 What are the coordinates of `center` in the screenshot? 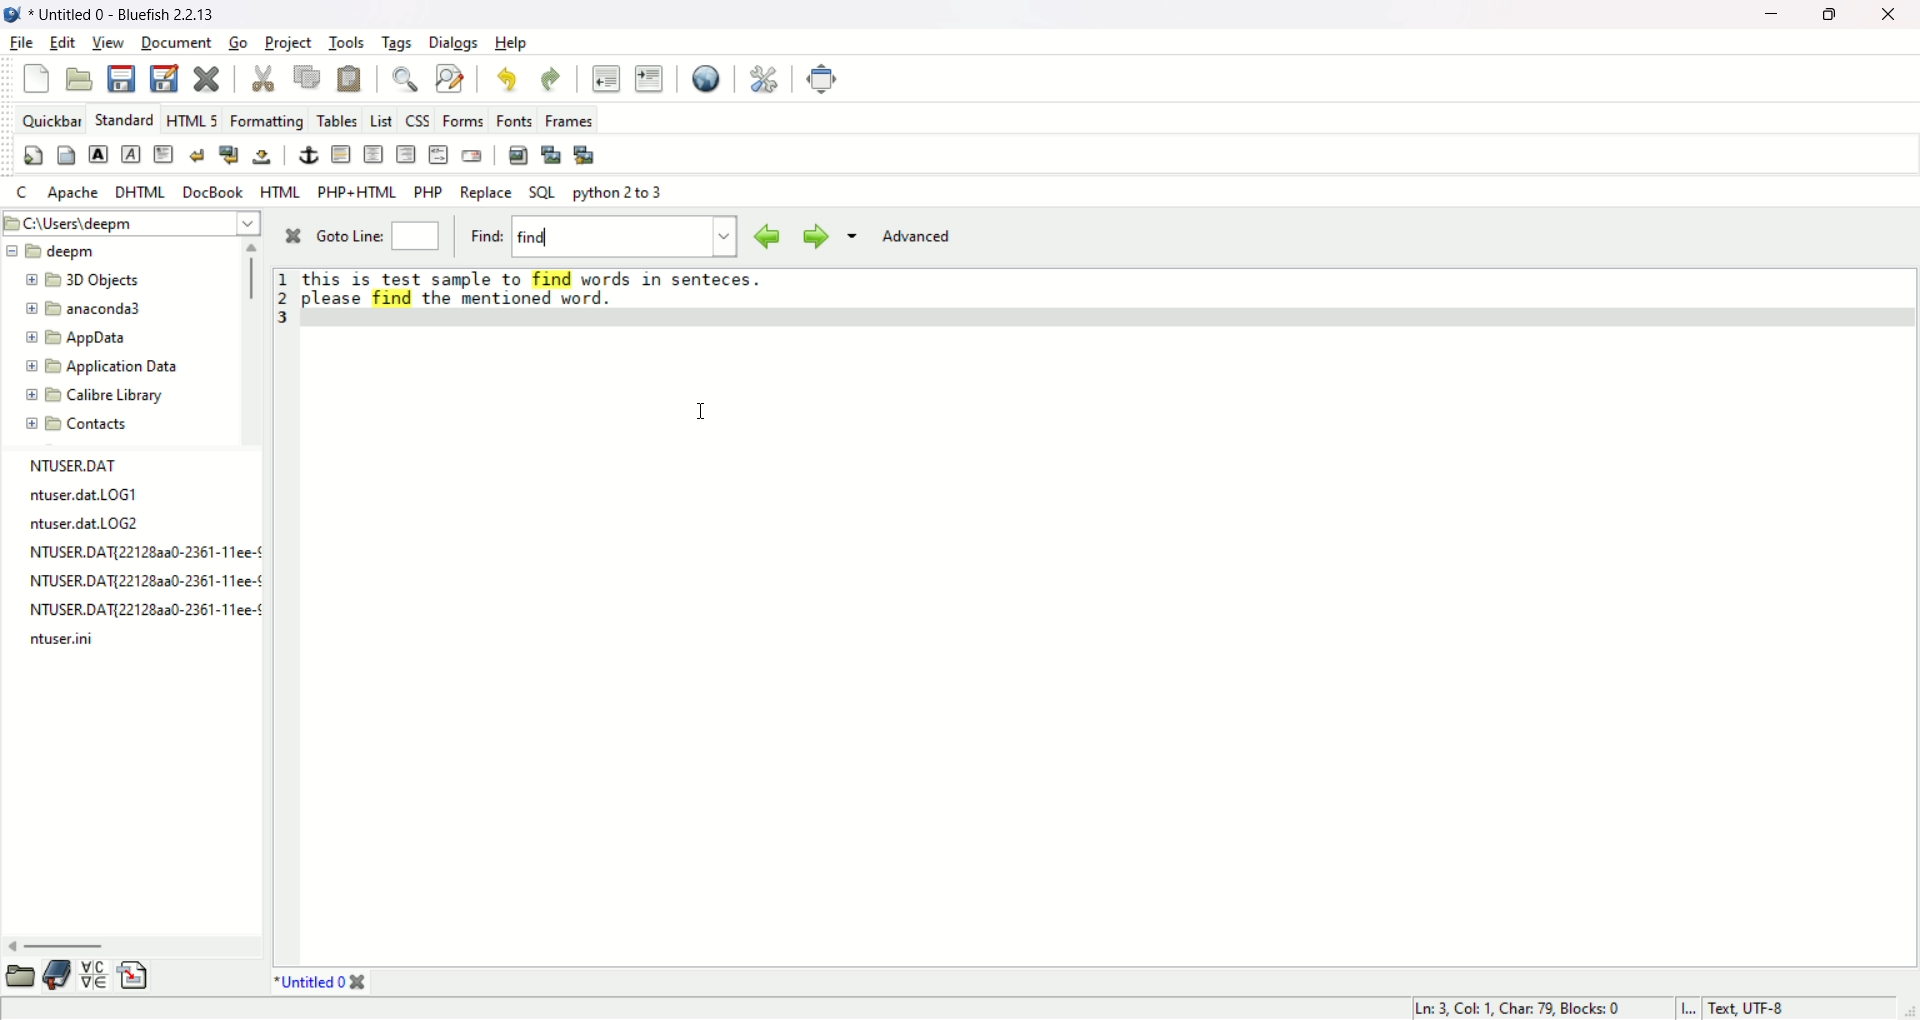 It's located at (373, 156).